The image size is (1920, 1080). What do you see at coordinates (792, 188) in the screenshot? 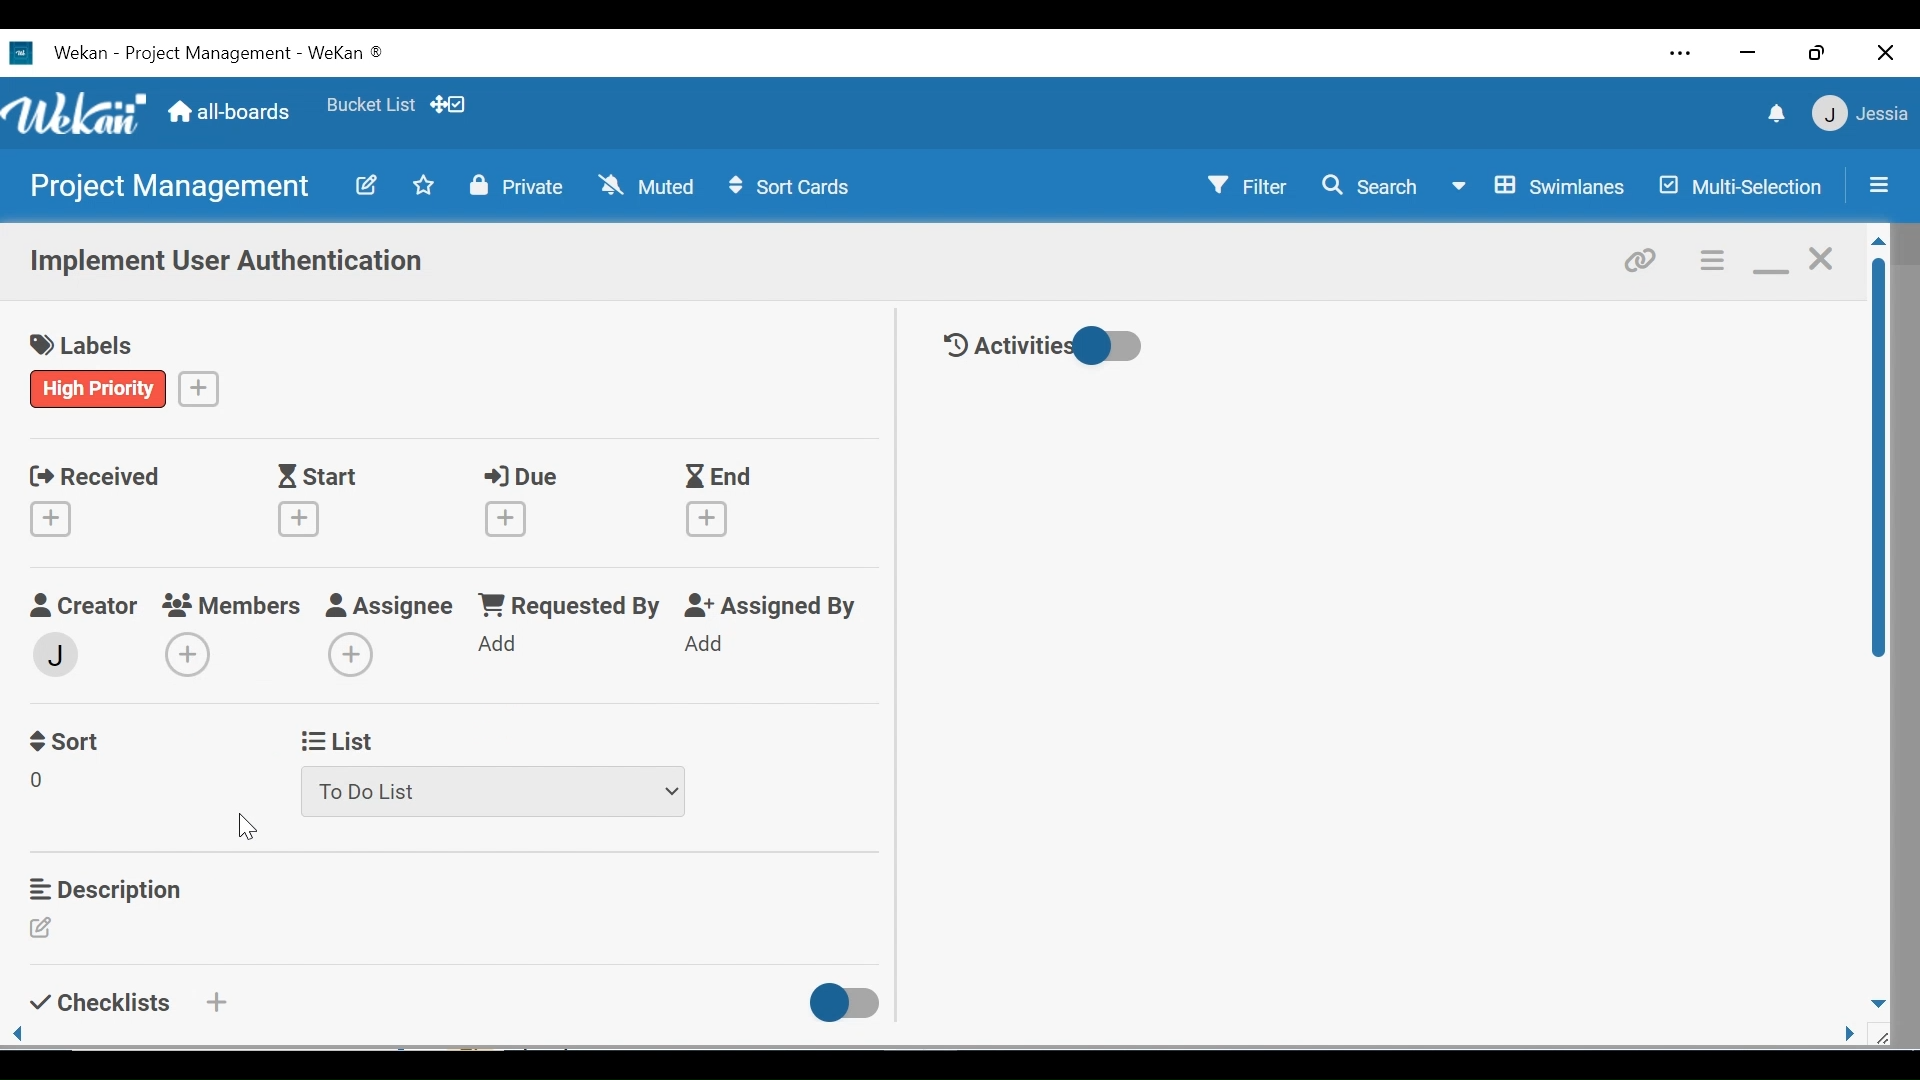
I see ` Sort Cards` at bounding box center [792, 188].